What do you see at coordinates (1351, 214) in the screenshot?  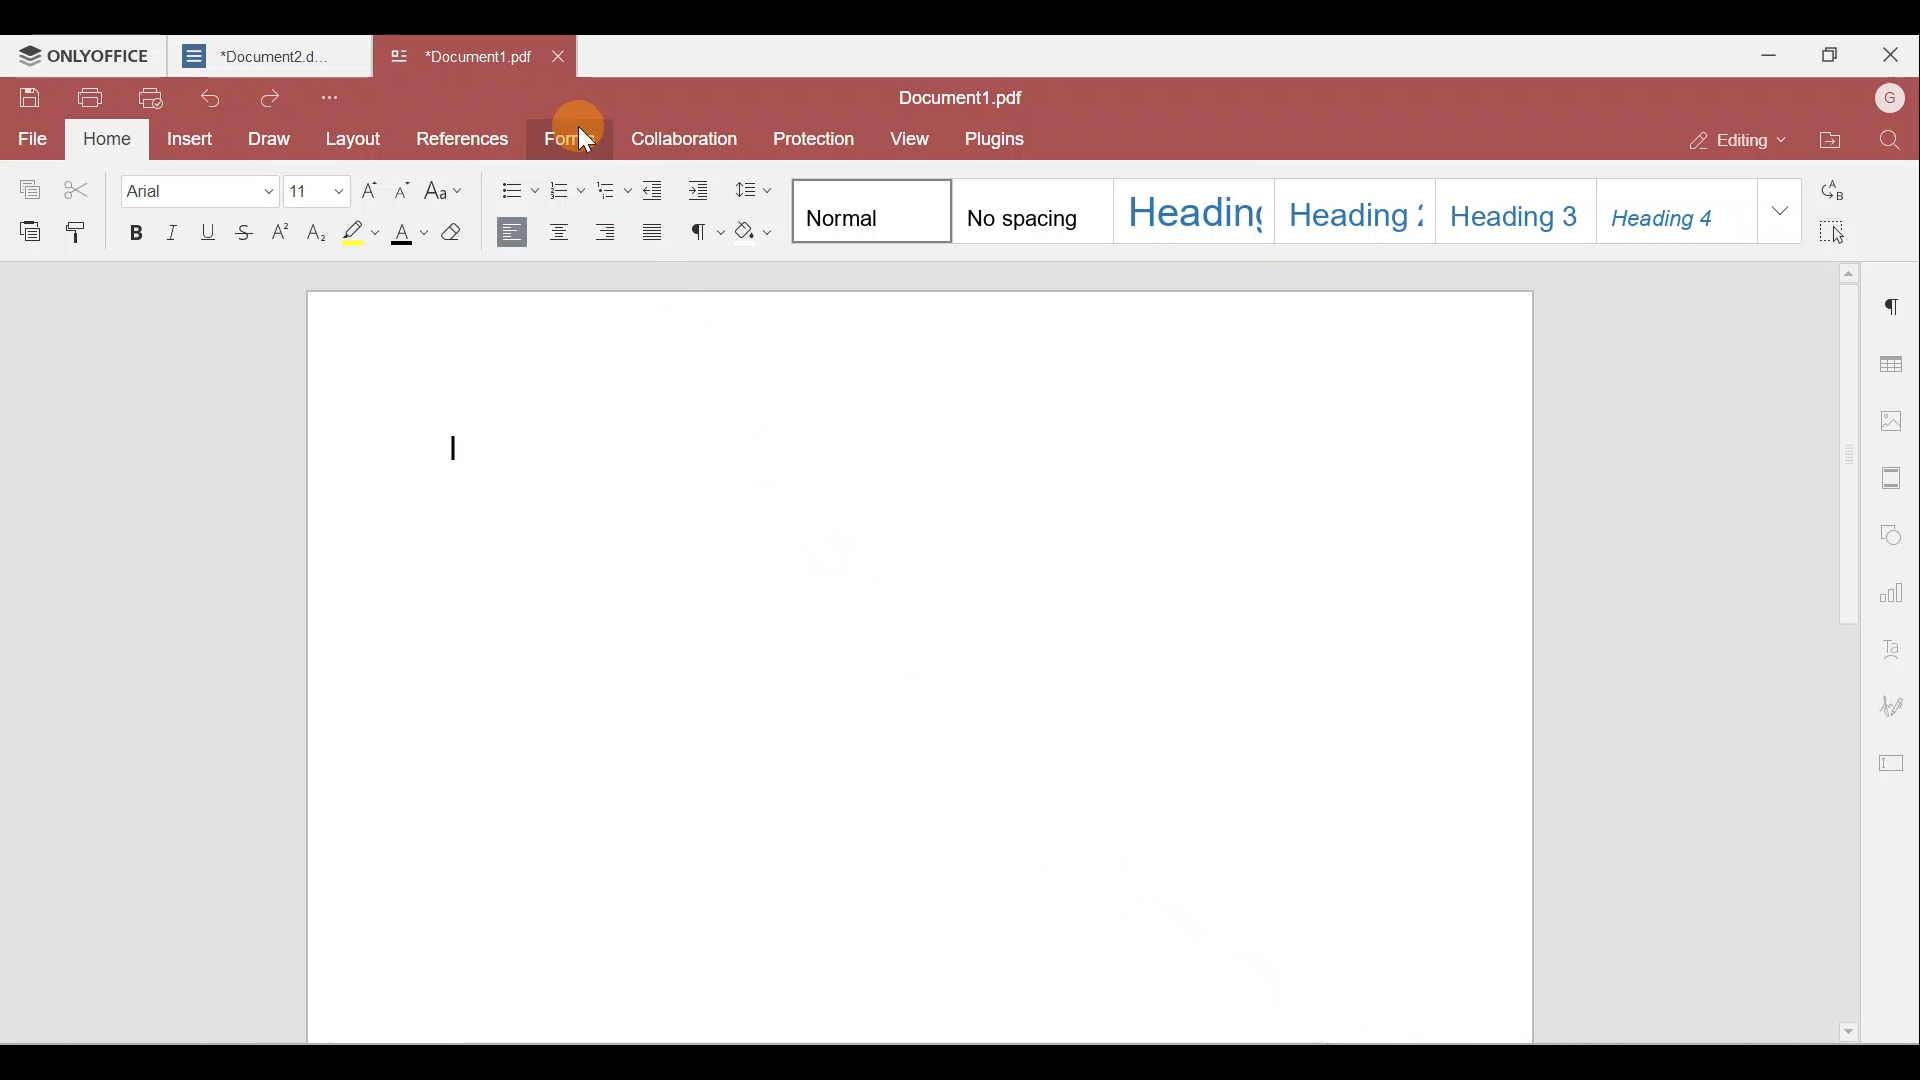 I see `Style 4` at bounding box center [1351, 214].